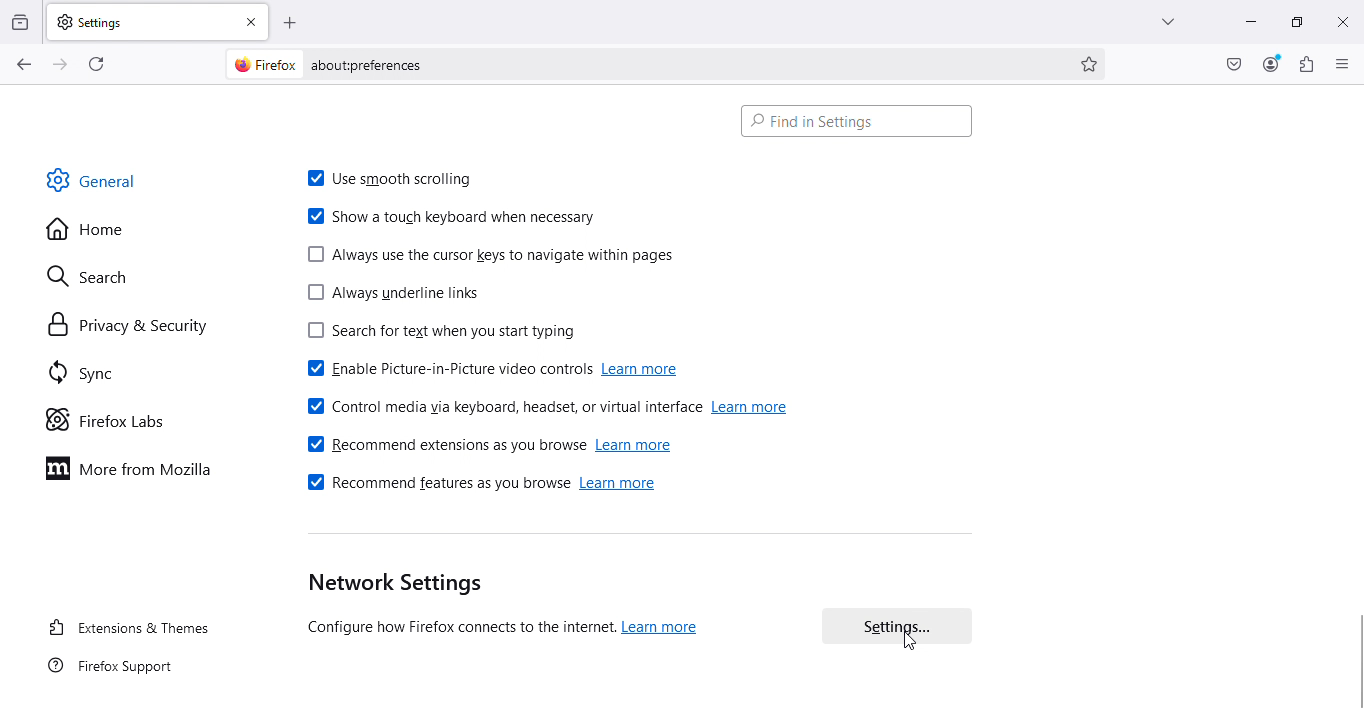 This screenshot has height=720, width=1364. Describe the element at coordinates (98, 179) in the screenshot. I see `General` at that location.